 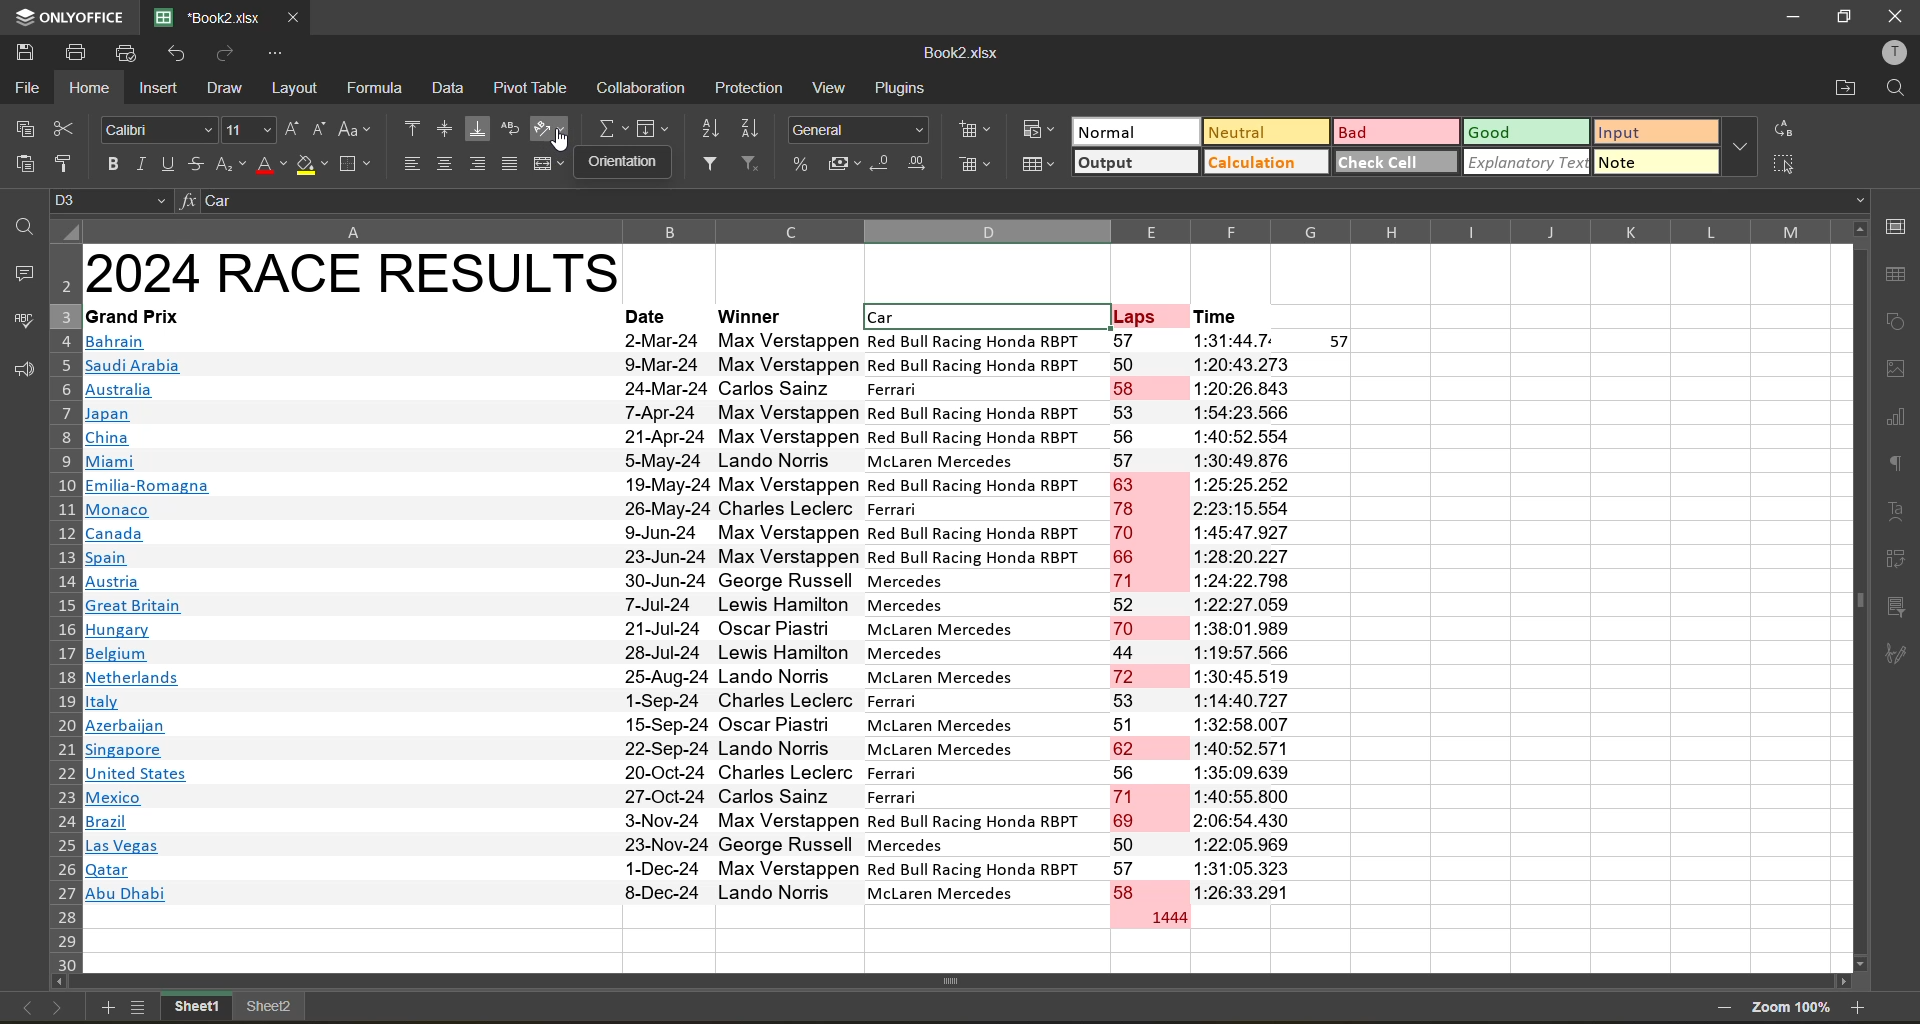 I want to click on summation, so click(x=610, y=127).